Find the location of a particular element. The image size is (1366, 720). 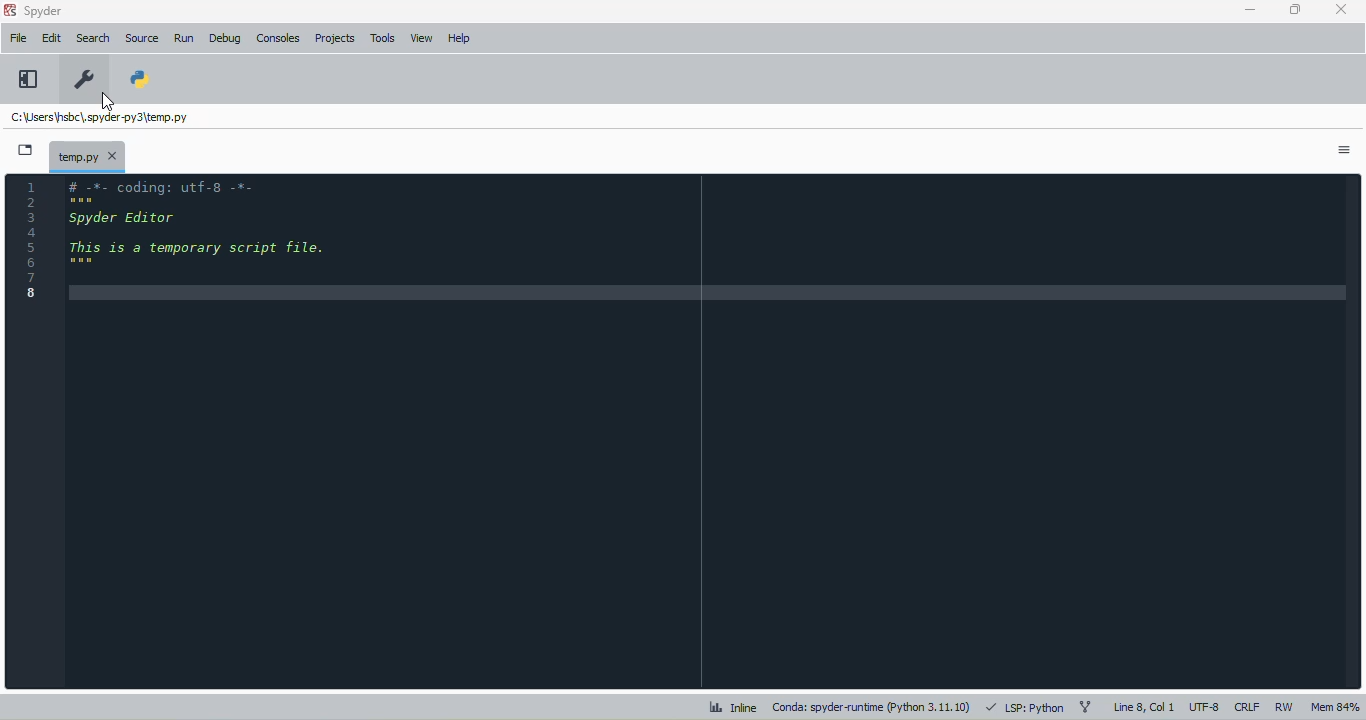

maximize current pane is located at coordinates (29, 79).